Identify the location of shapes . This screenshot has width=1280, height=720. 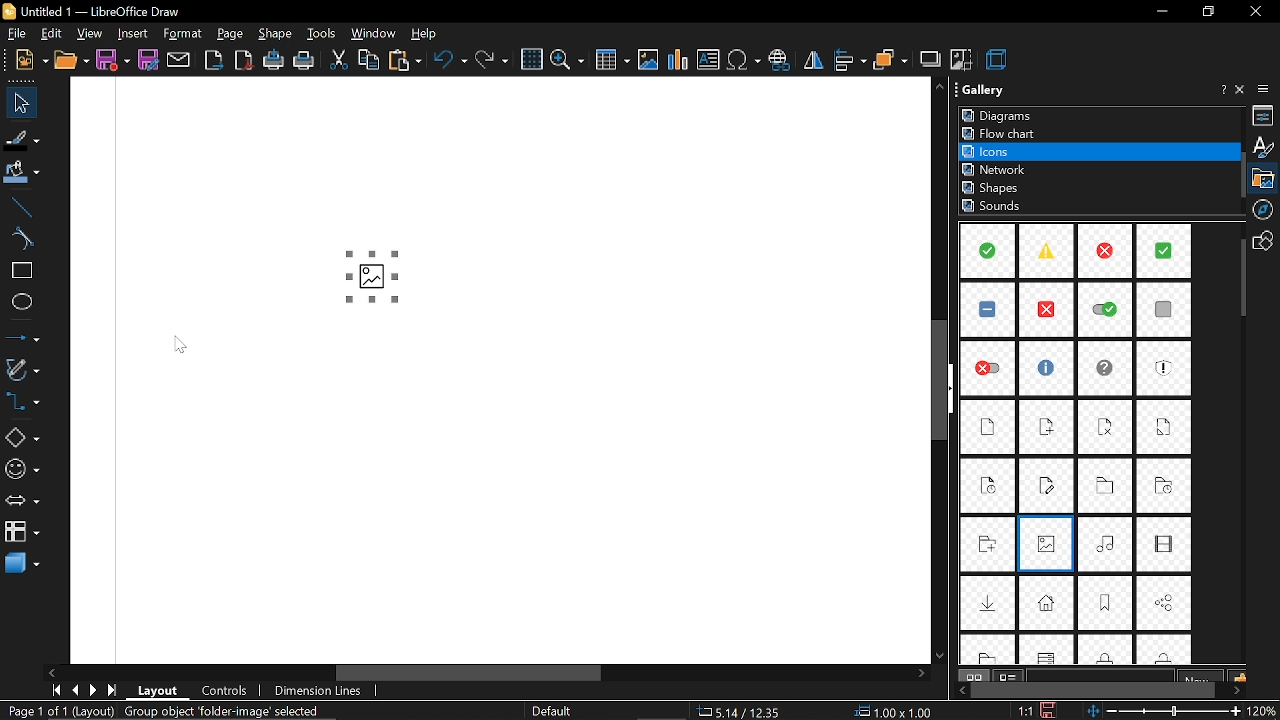
(994, 188).